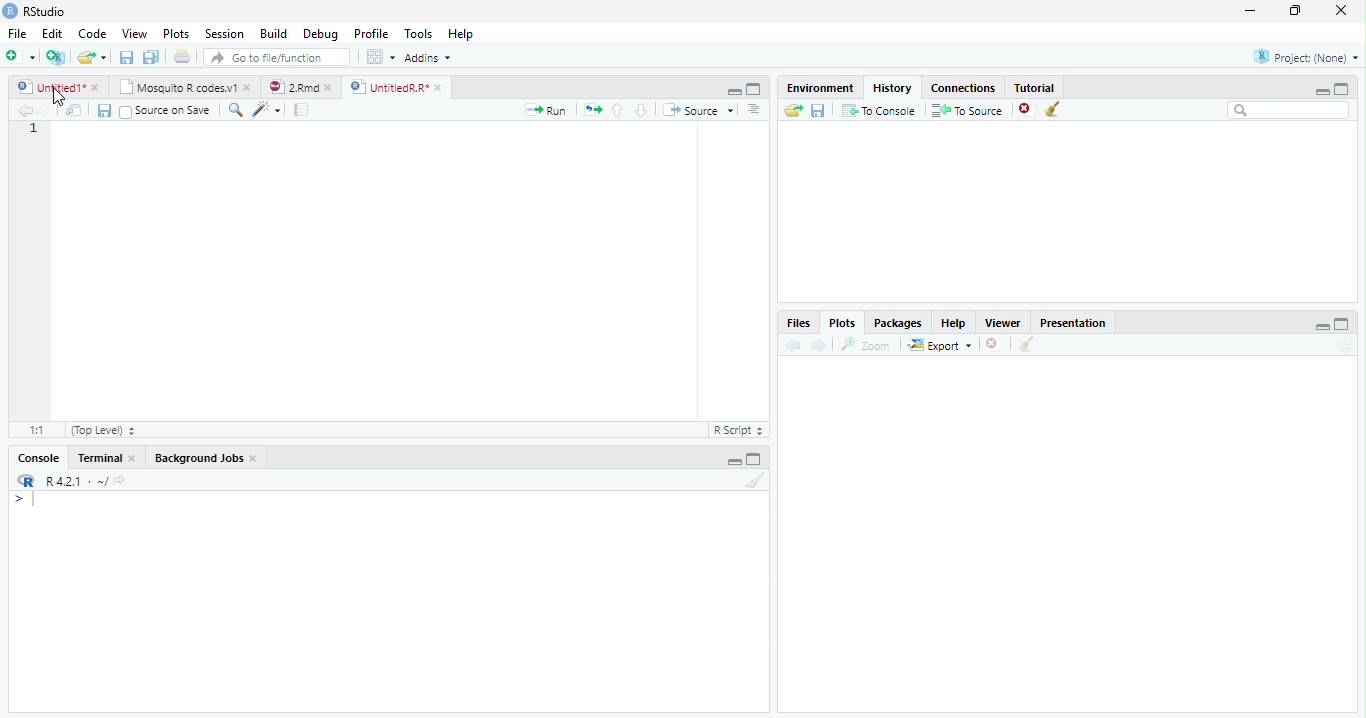  Describe the element at coordinates (396, 87) in the screenshot. I see `Untitled R*` at that location.